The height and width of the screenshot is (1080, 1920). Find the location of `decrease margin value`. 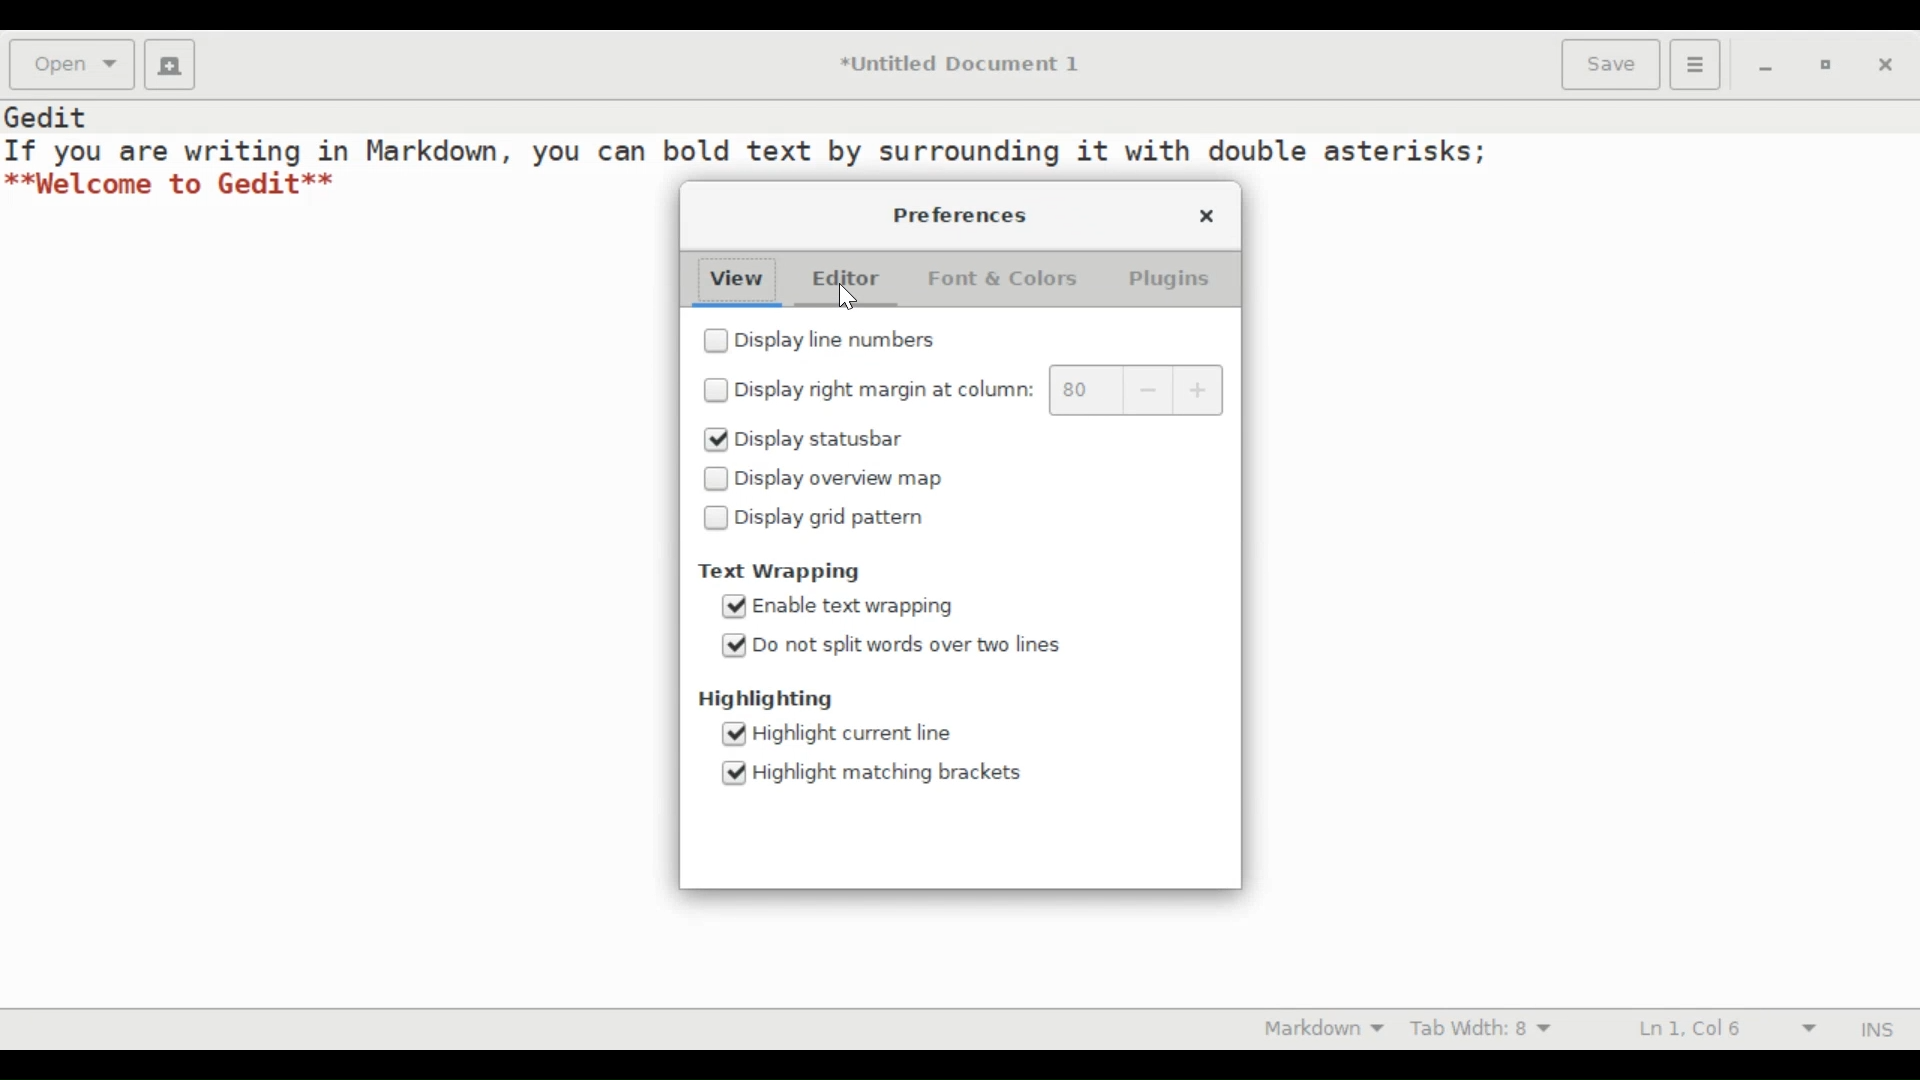

decrease margin value is located at coordinates (1150, 391).